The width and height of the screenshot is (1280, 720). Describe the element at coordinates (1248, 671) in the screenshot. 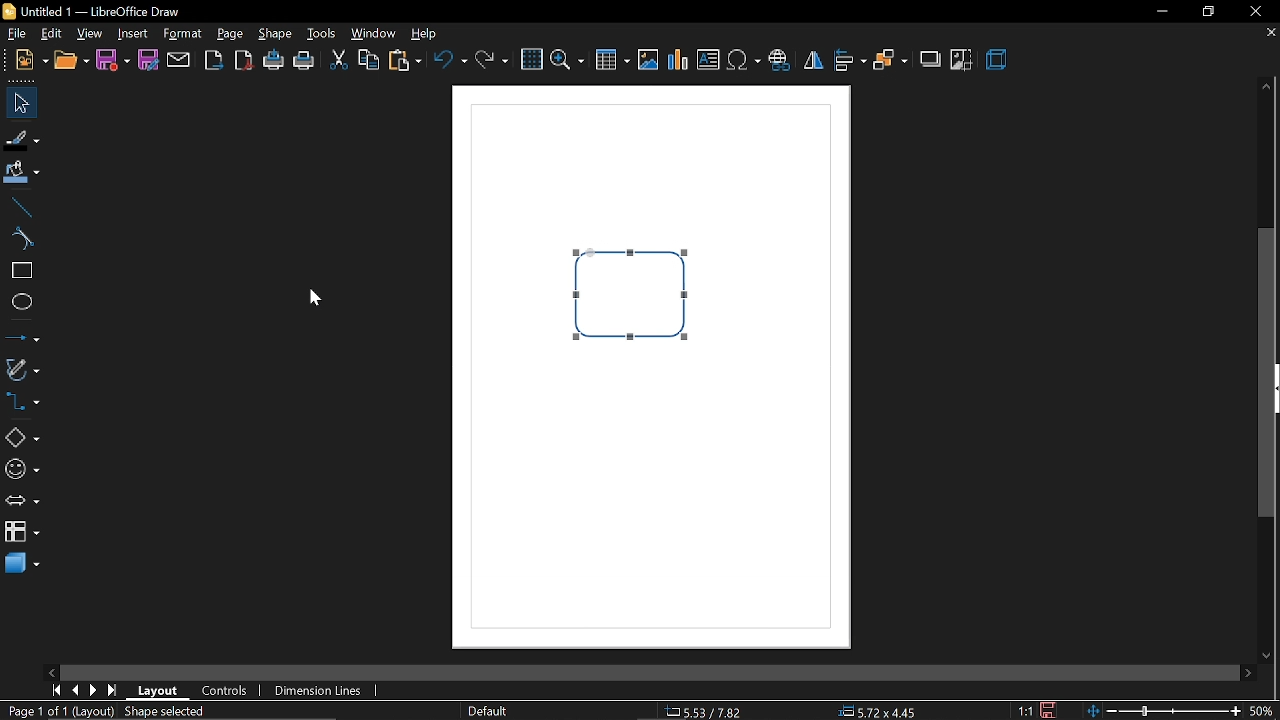

I see `move right` at that location.